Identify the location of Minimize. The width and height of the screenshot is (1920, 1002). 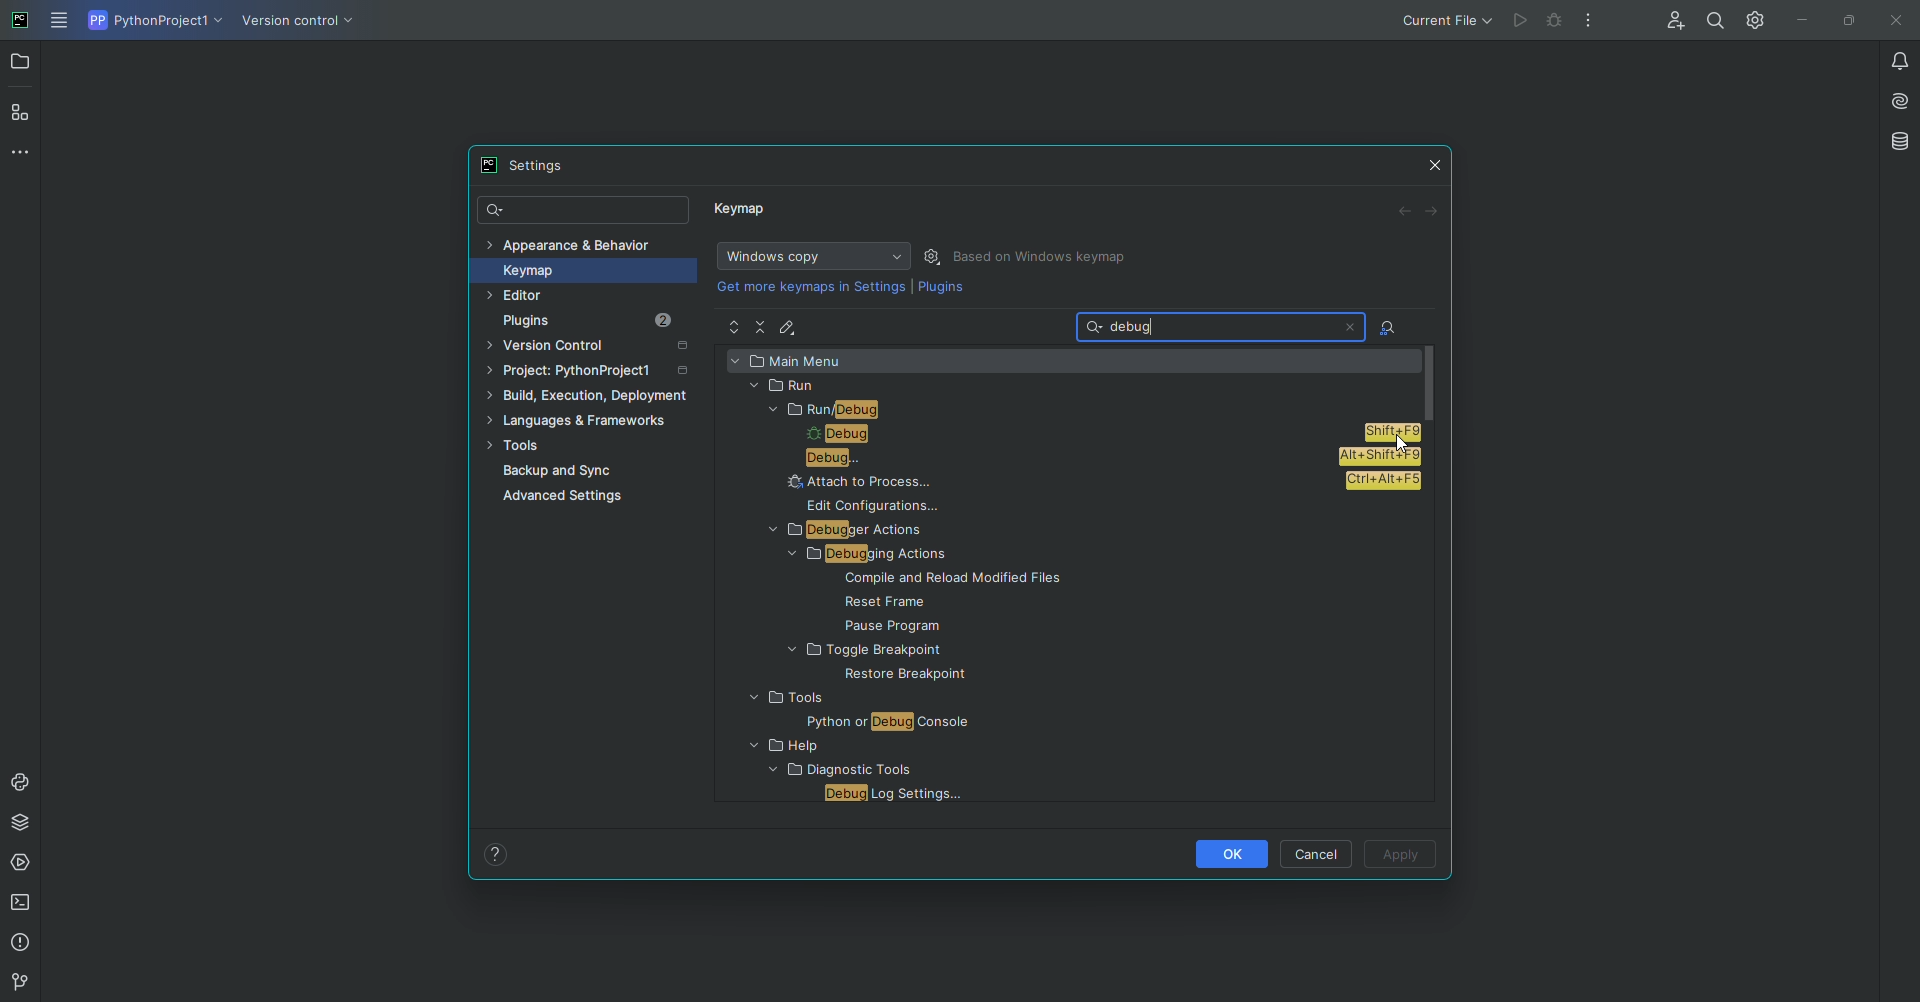
(1797, 20).